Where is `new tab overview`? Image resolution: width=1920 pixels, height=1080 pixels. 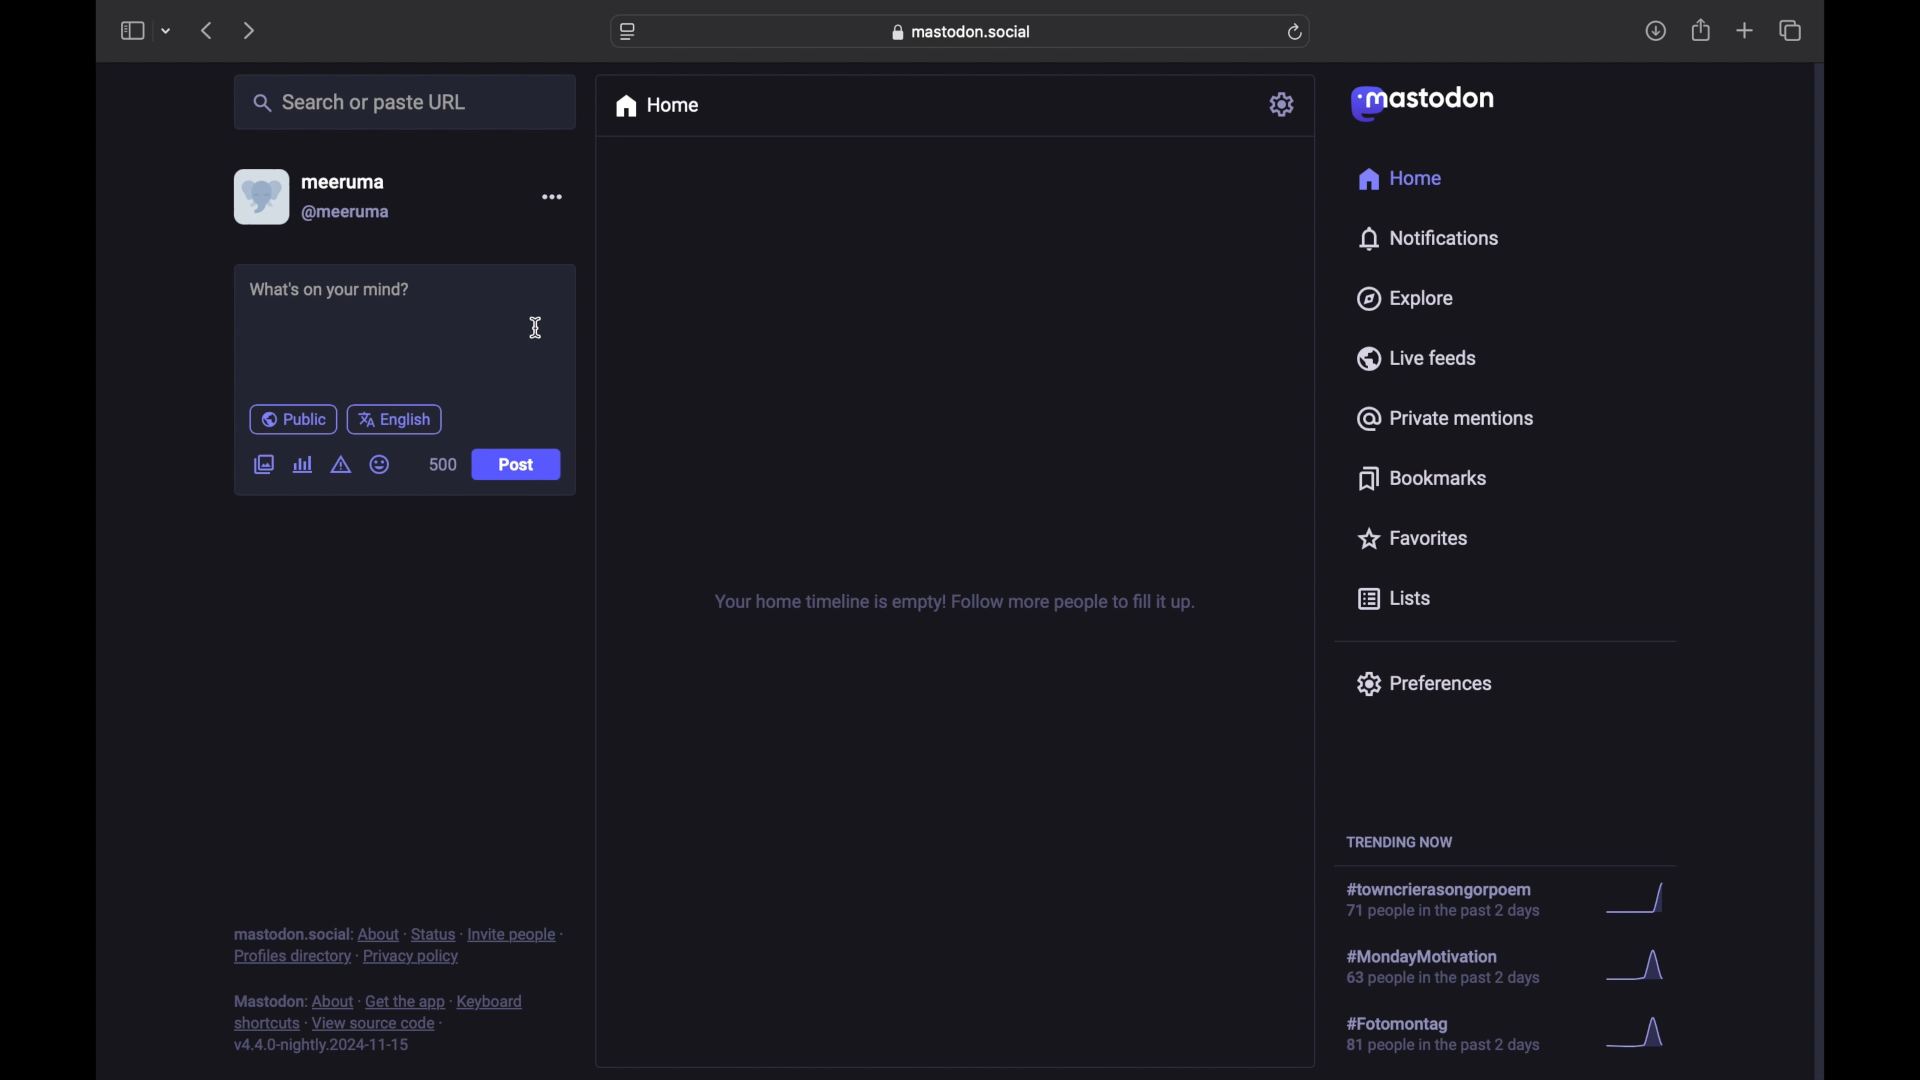
new tab overview is located at coordinates (1745, 30).